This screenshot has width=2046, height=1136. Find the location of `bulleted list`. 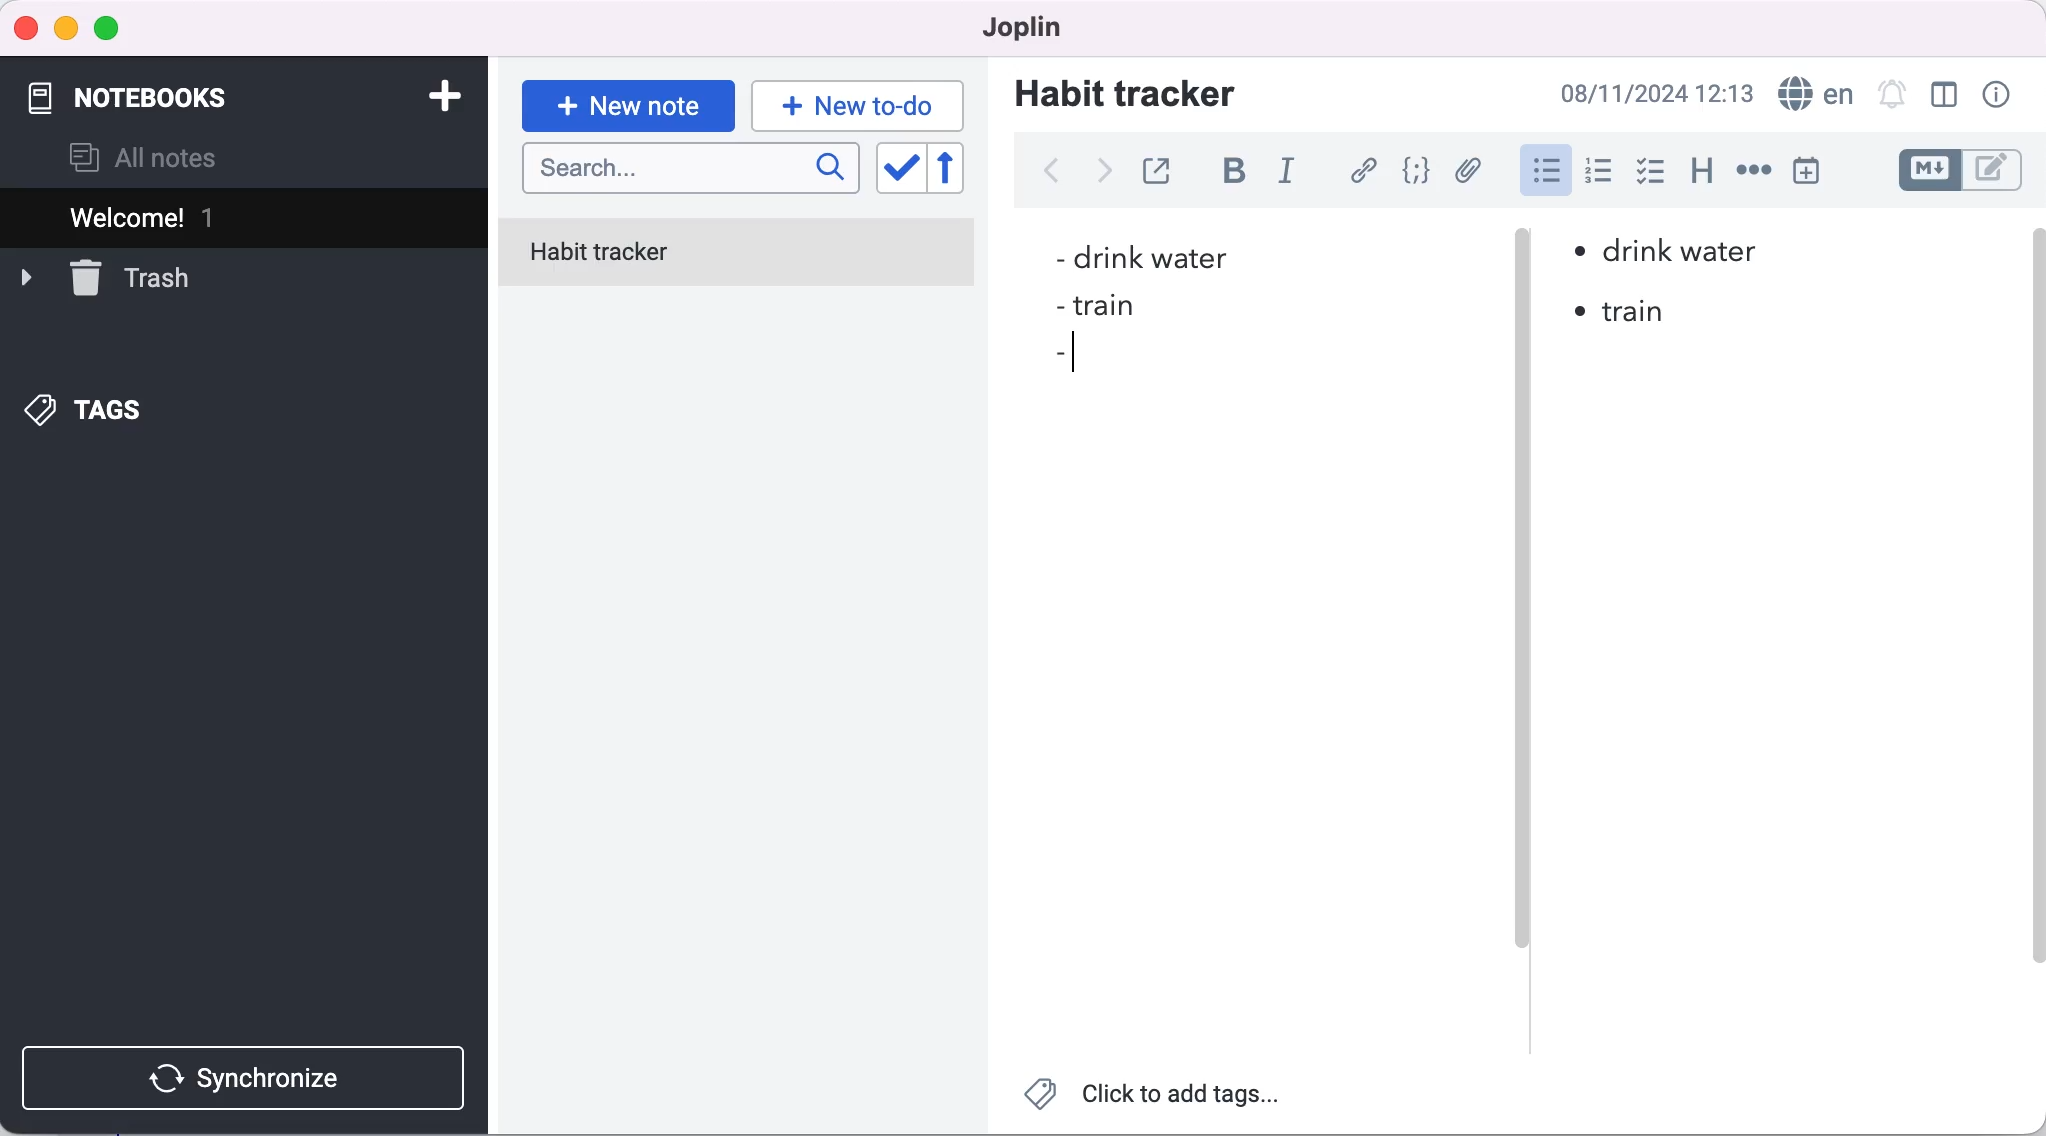

bulleted list is located at coordinates (1543, 173).